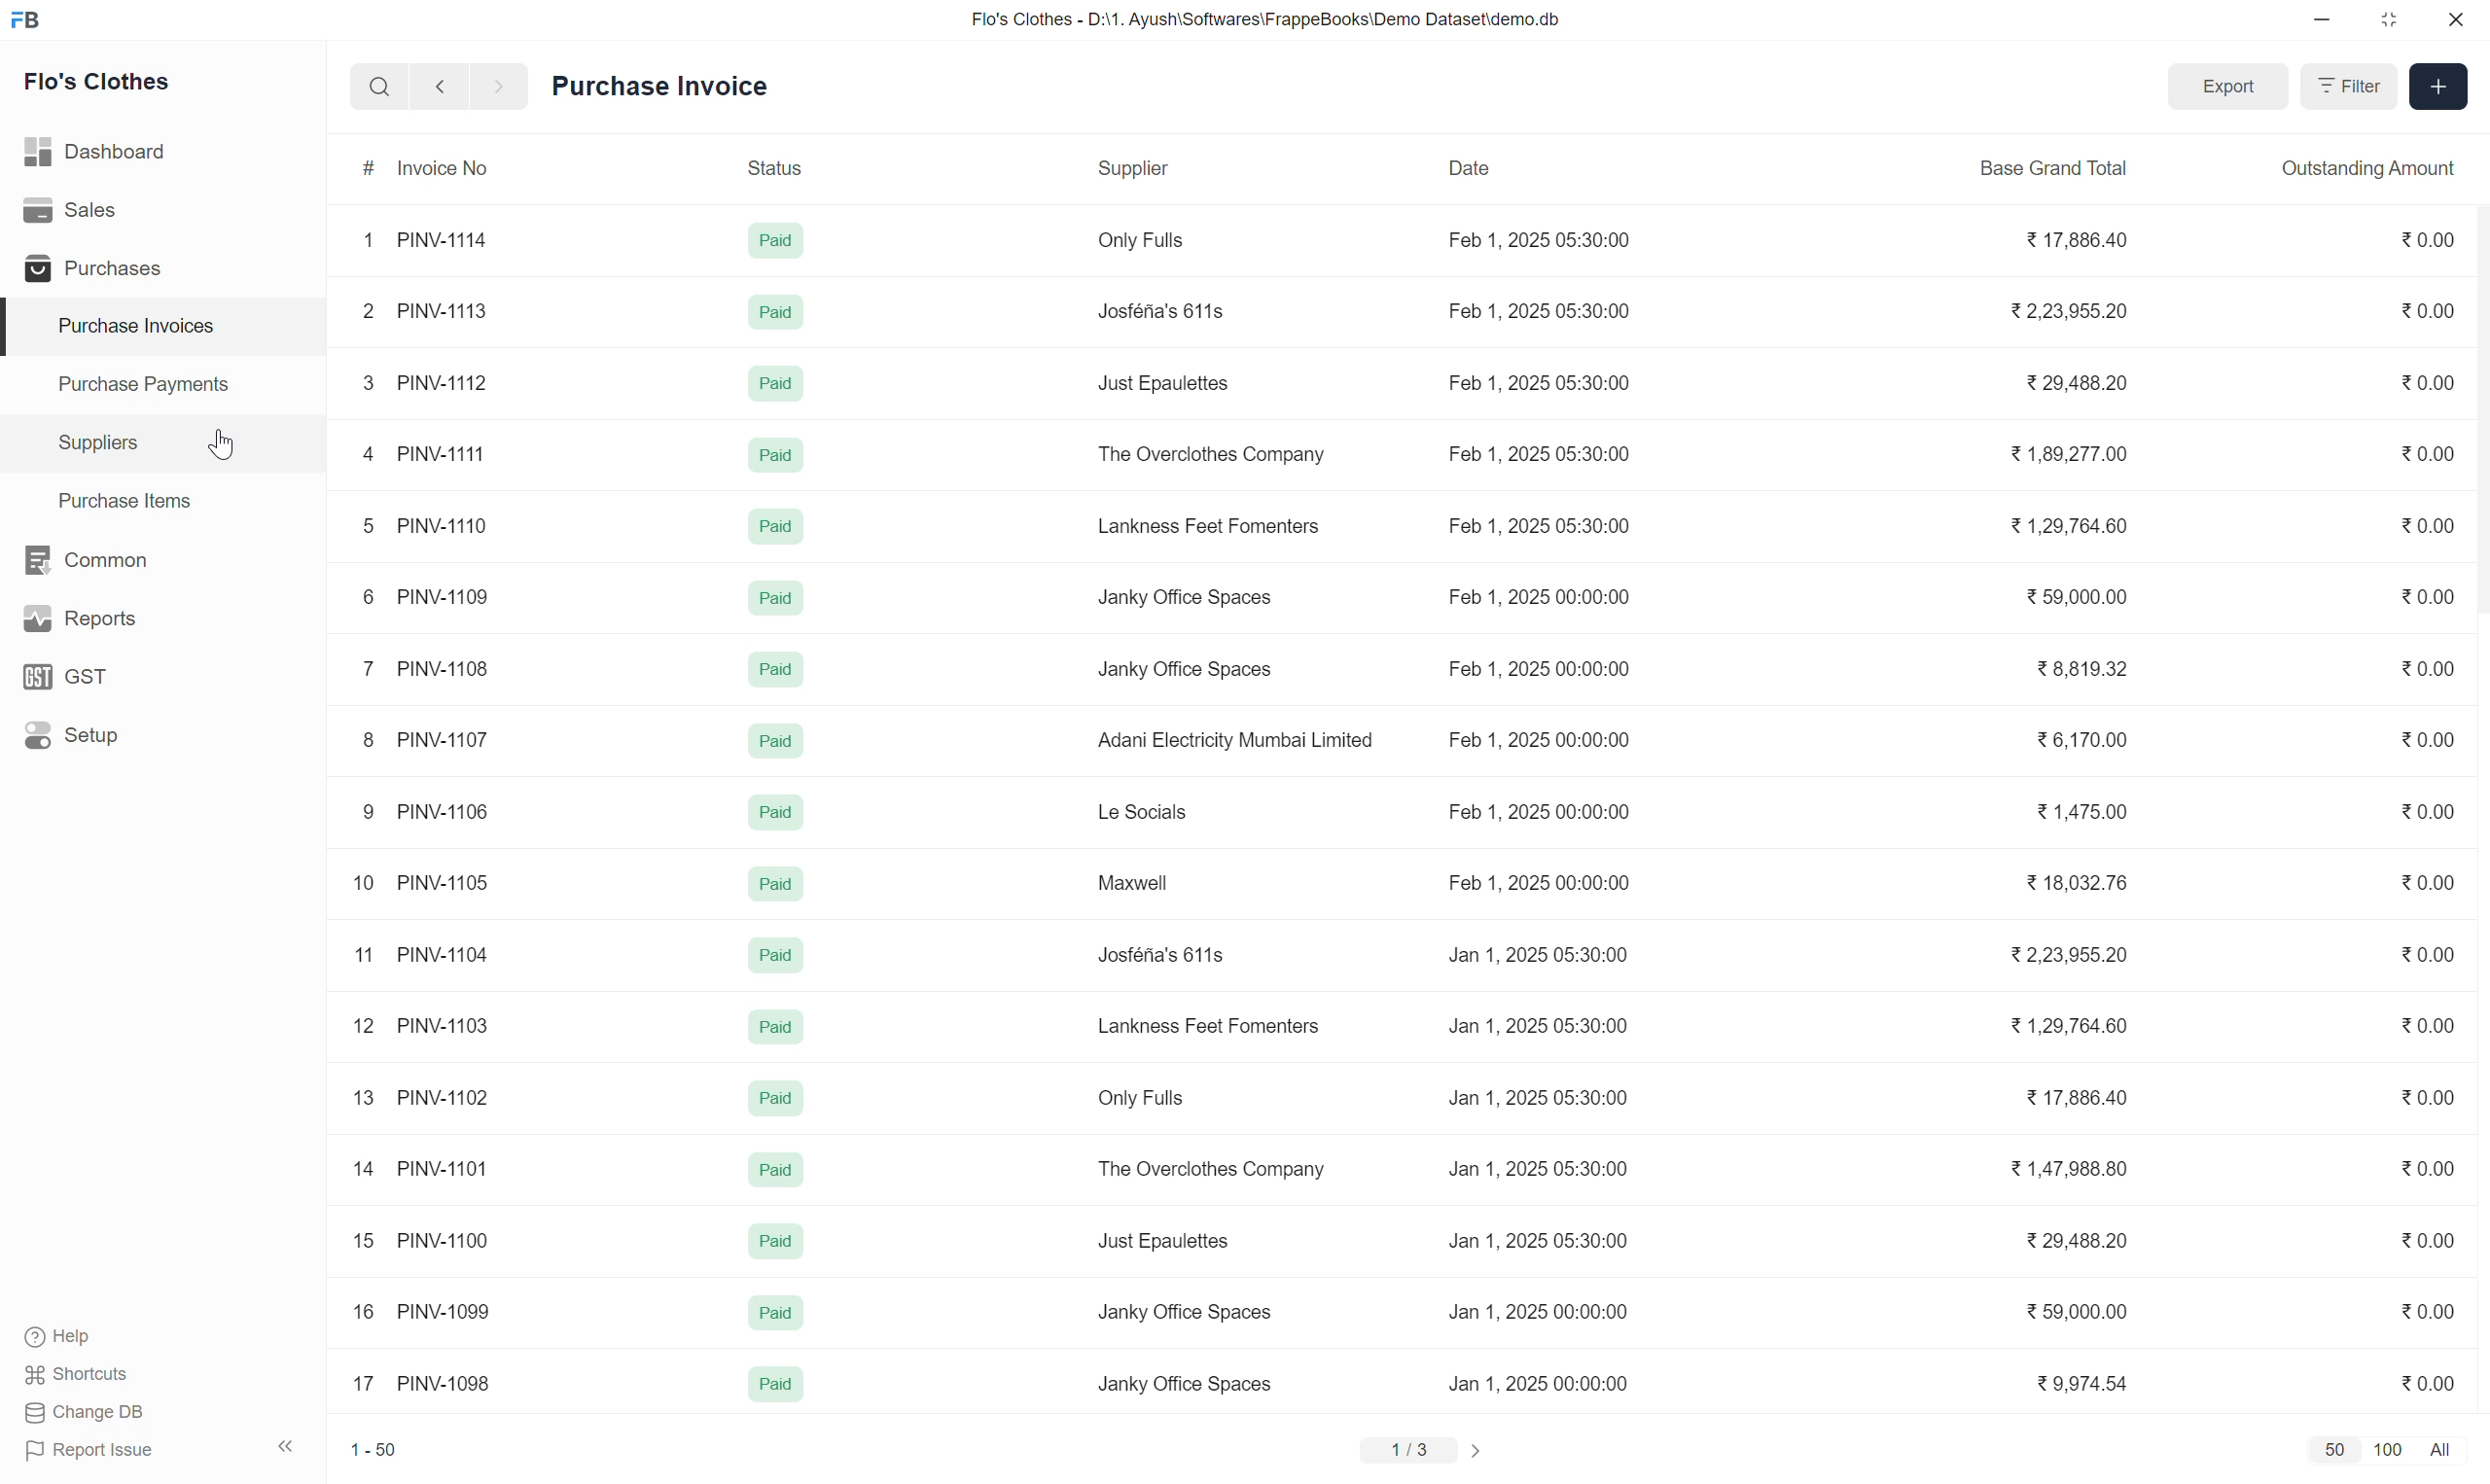  Describe the element at coordinates (1186, 1385) in the screenshot. I see `Janky Office Spaces` at that location.